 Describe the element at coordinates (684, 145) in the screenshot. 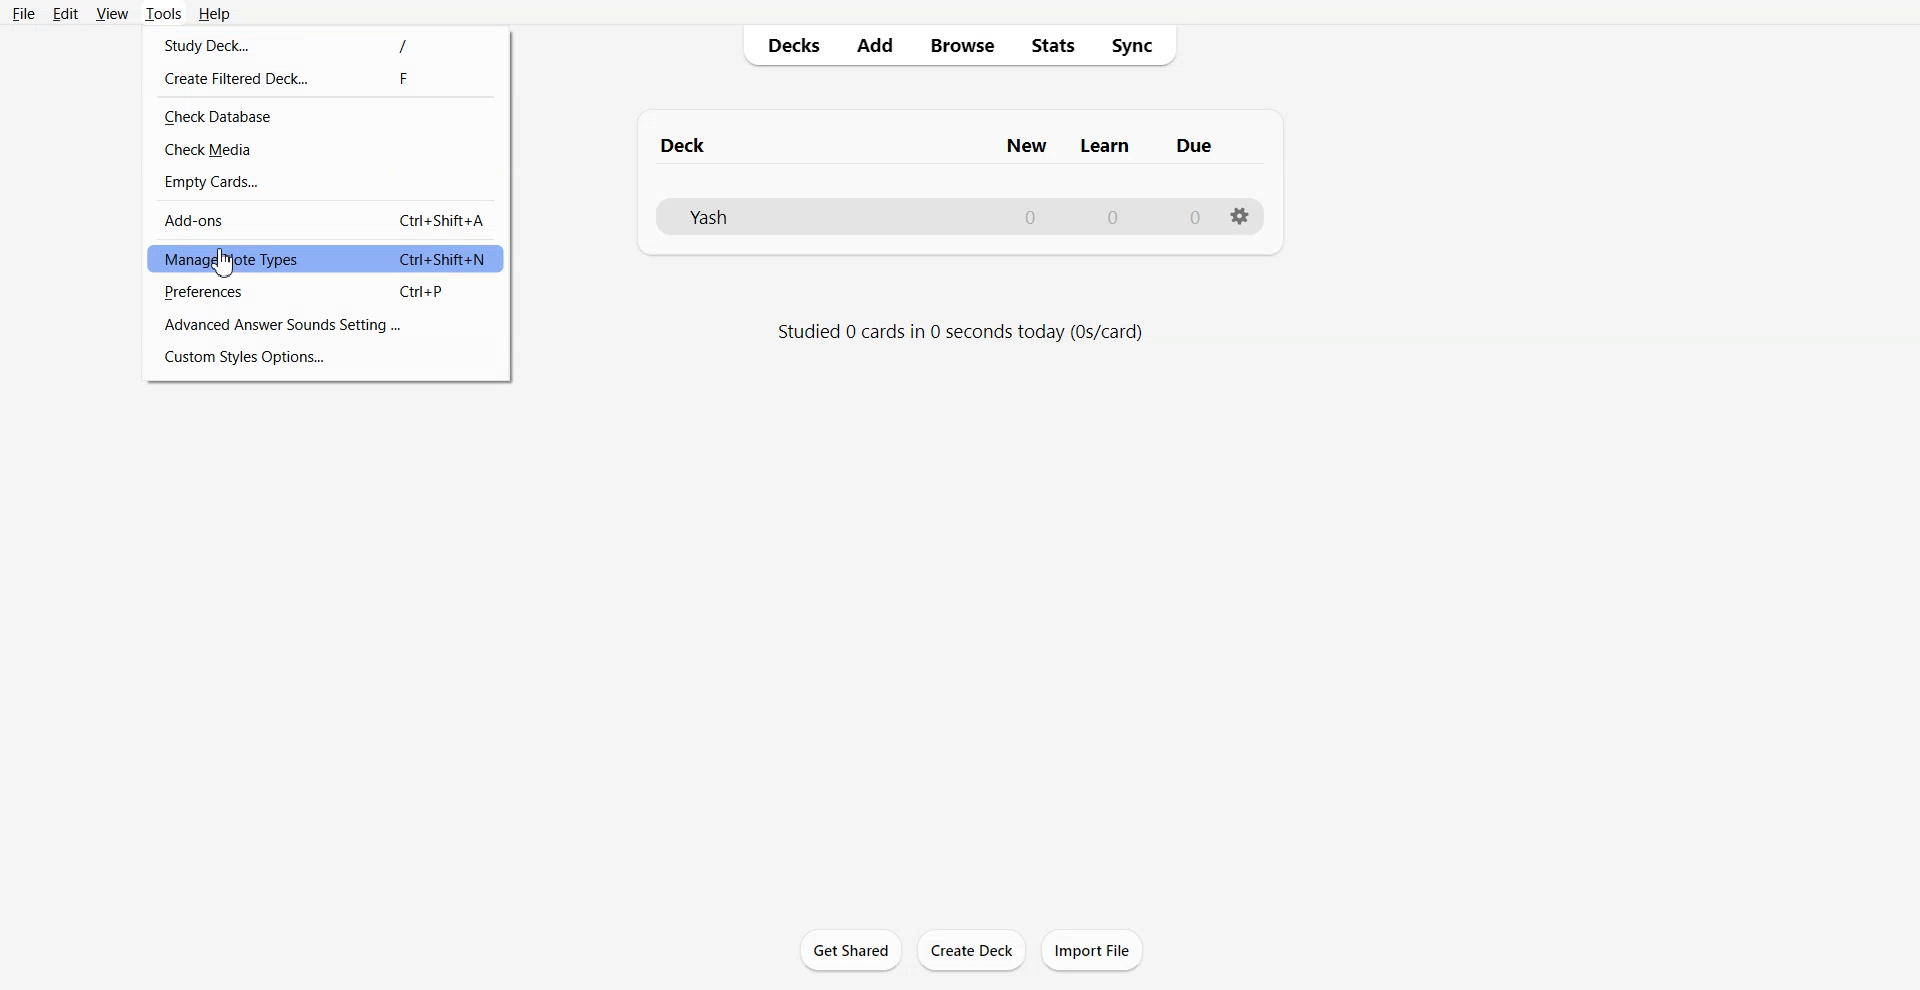

I see `Text 1` at that location.